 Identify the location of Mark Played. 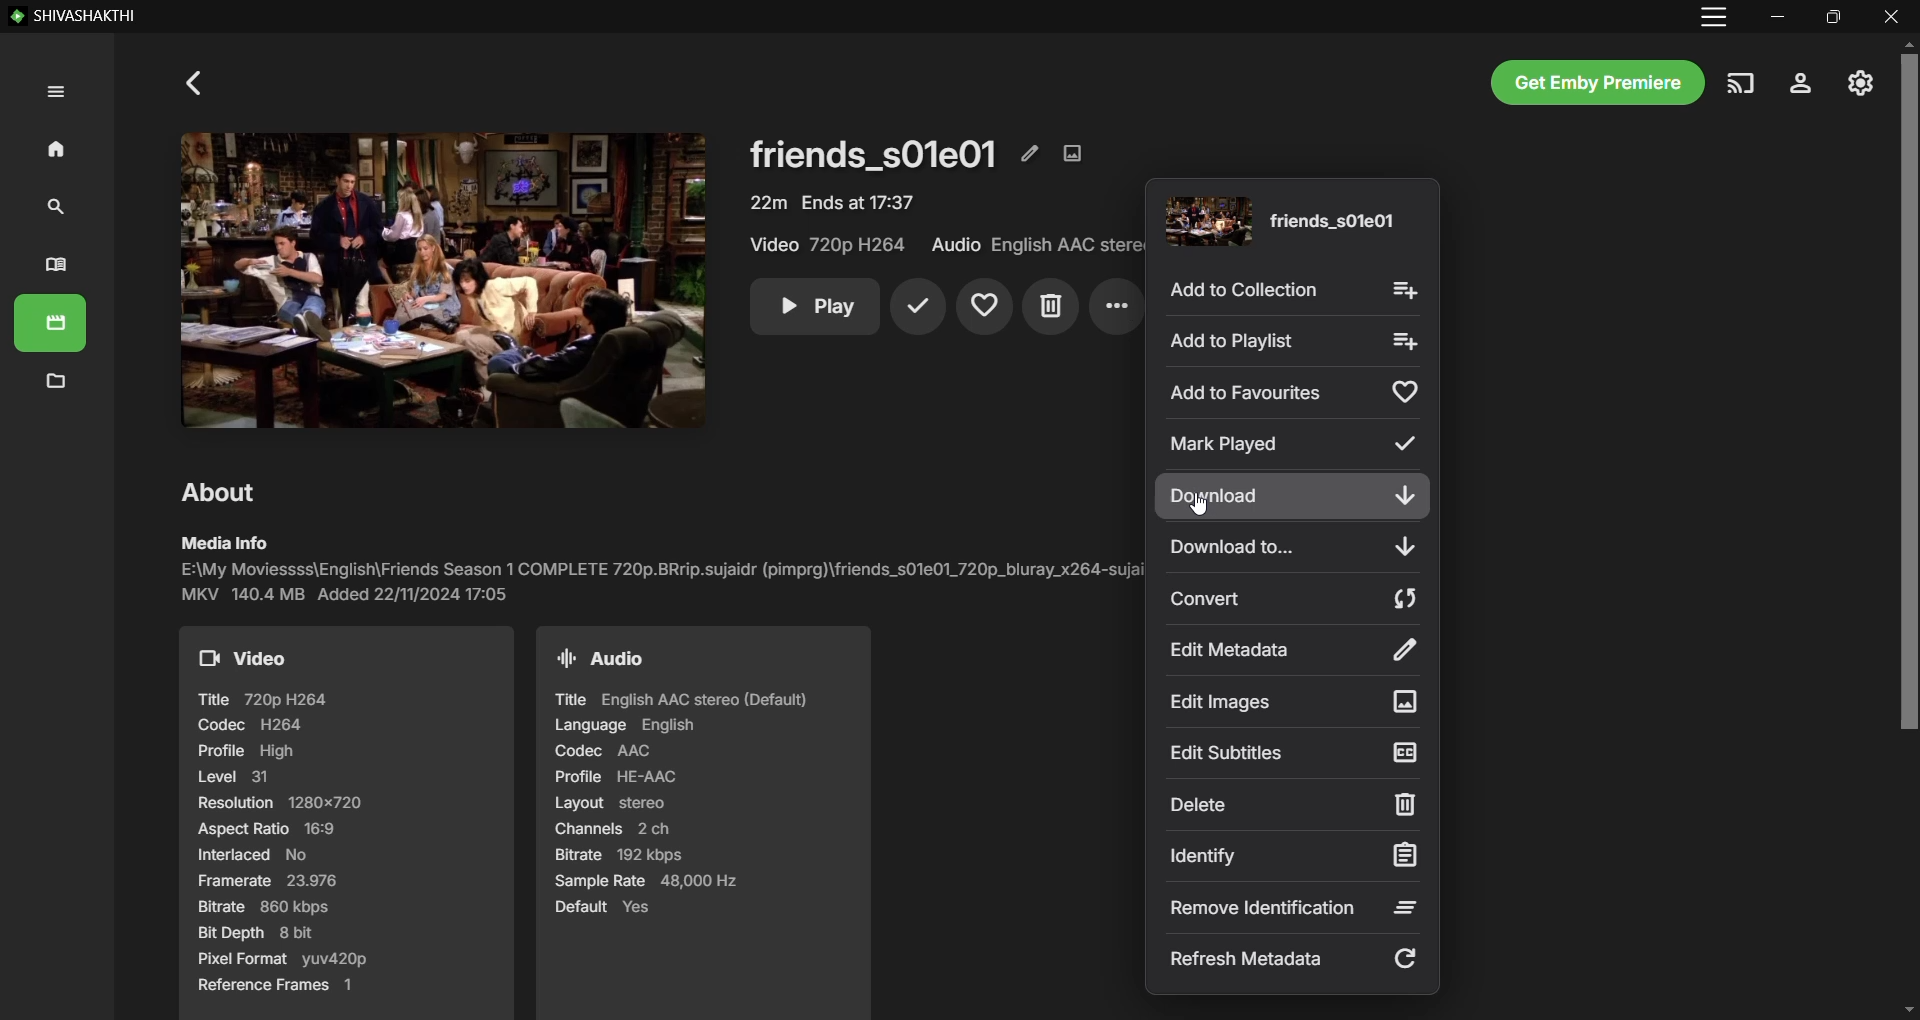
(1297, 445).